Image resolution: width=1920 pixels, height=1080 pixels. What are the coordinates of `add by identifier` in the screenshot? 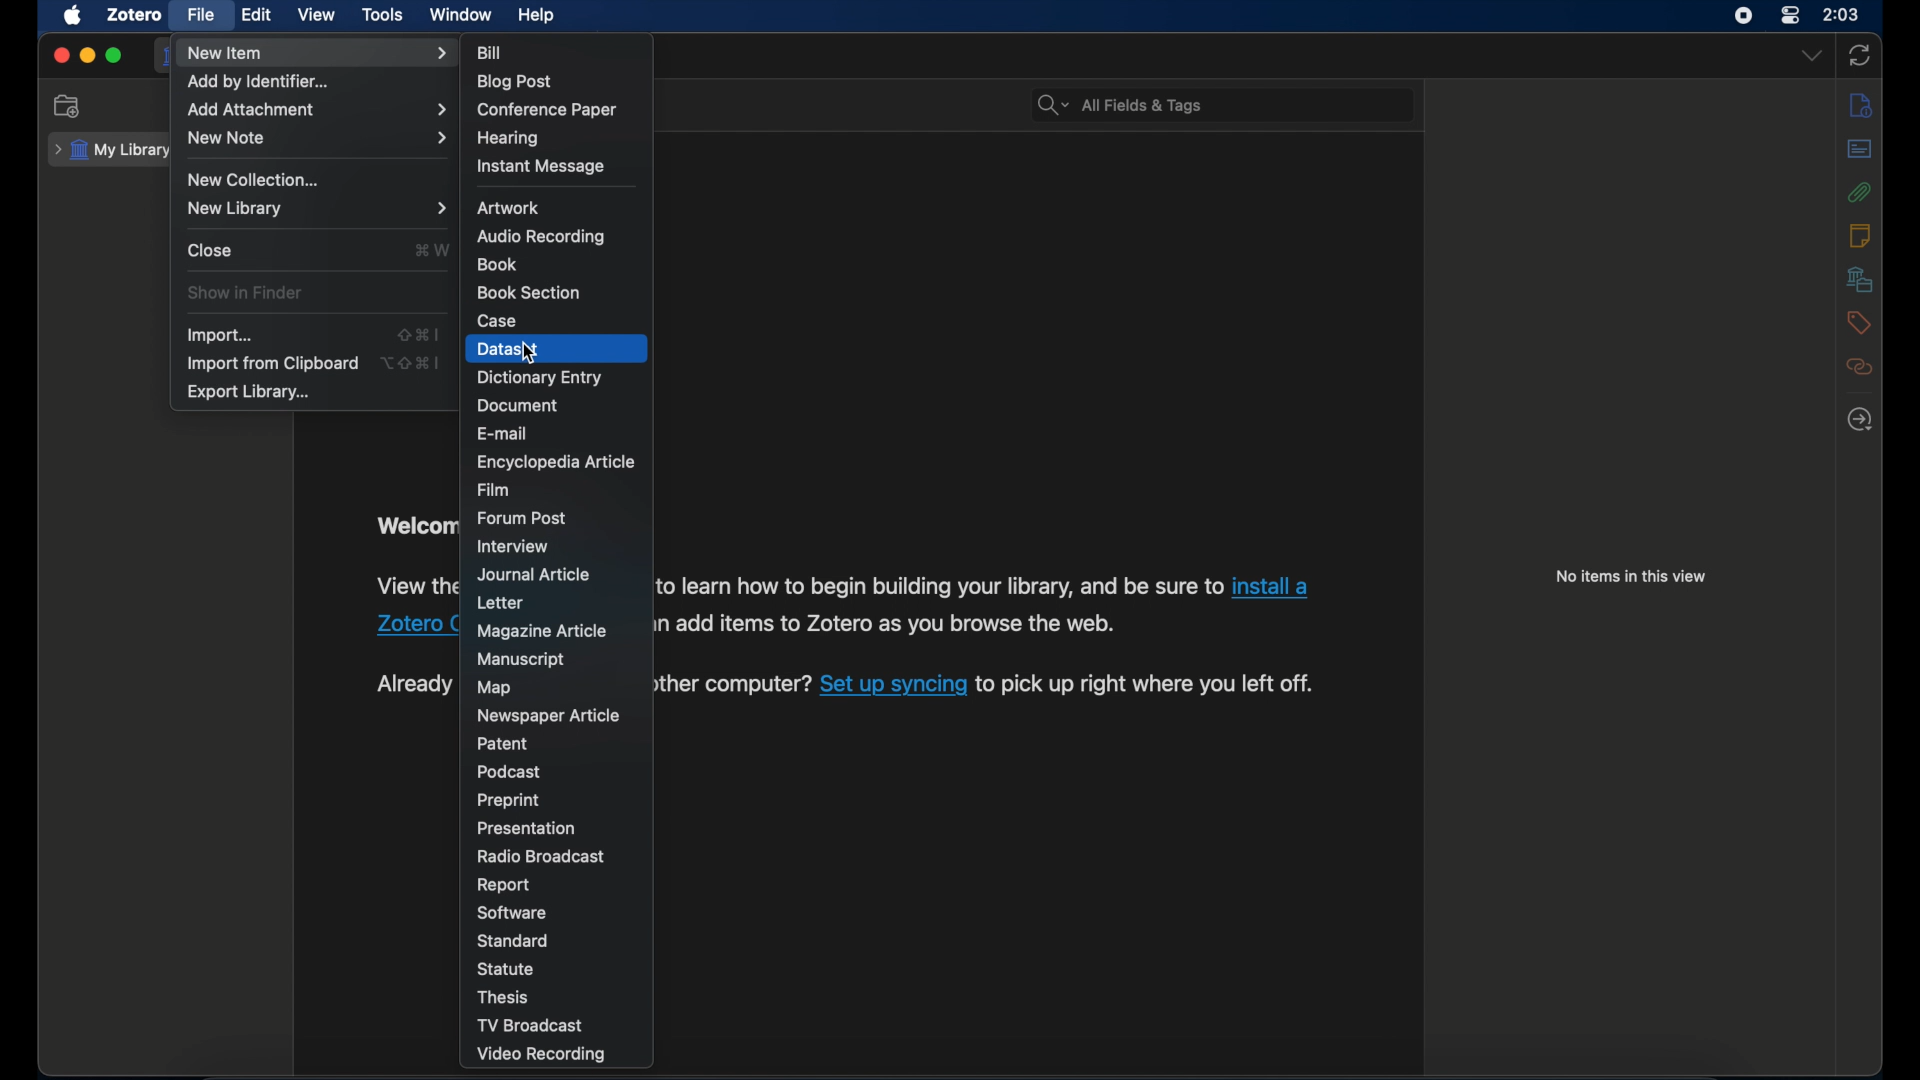 It's located at (260, 84).